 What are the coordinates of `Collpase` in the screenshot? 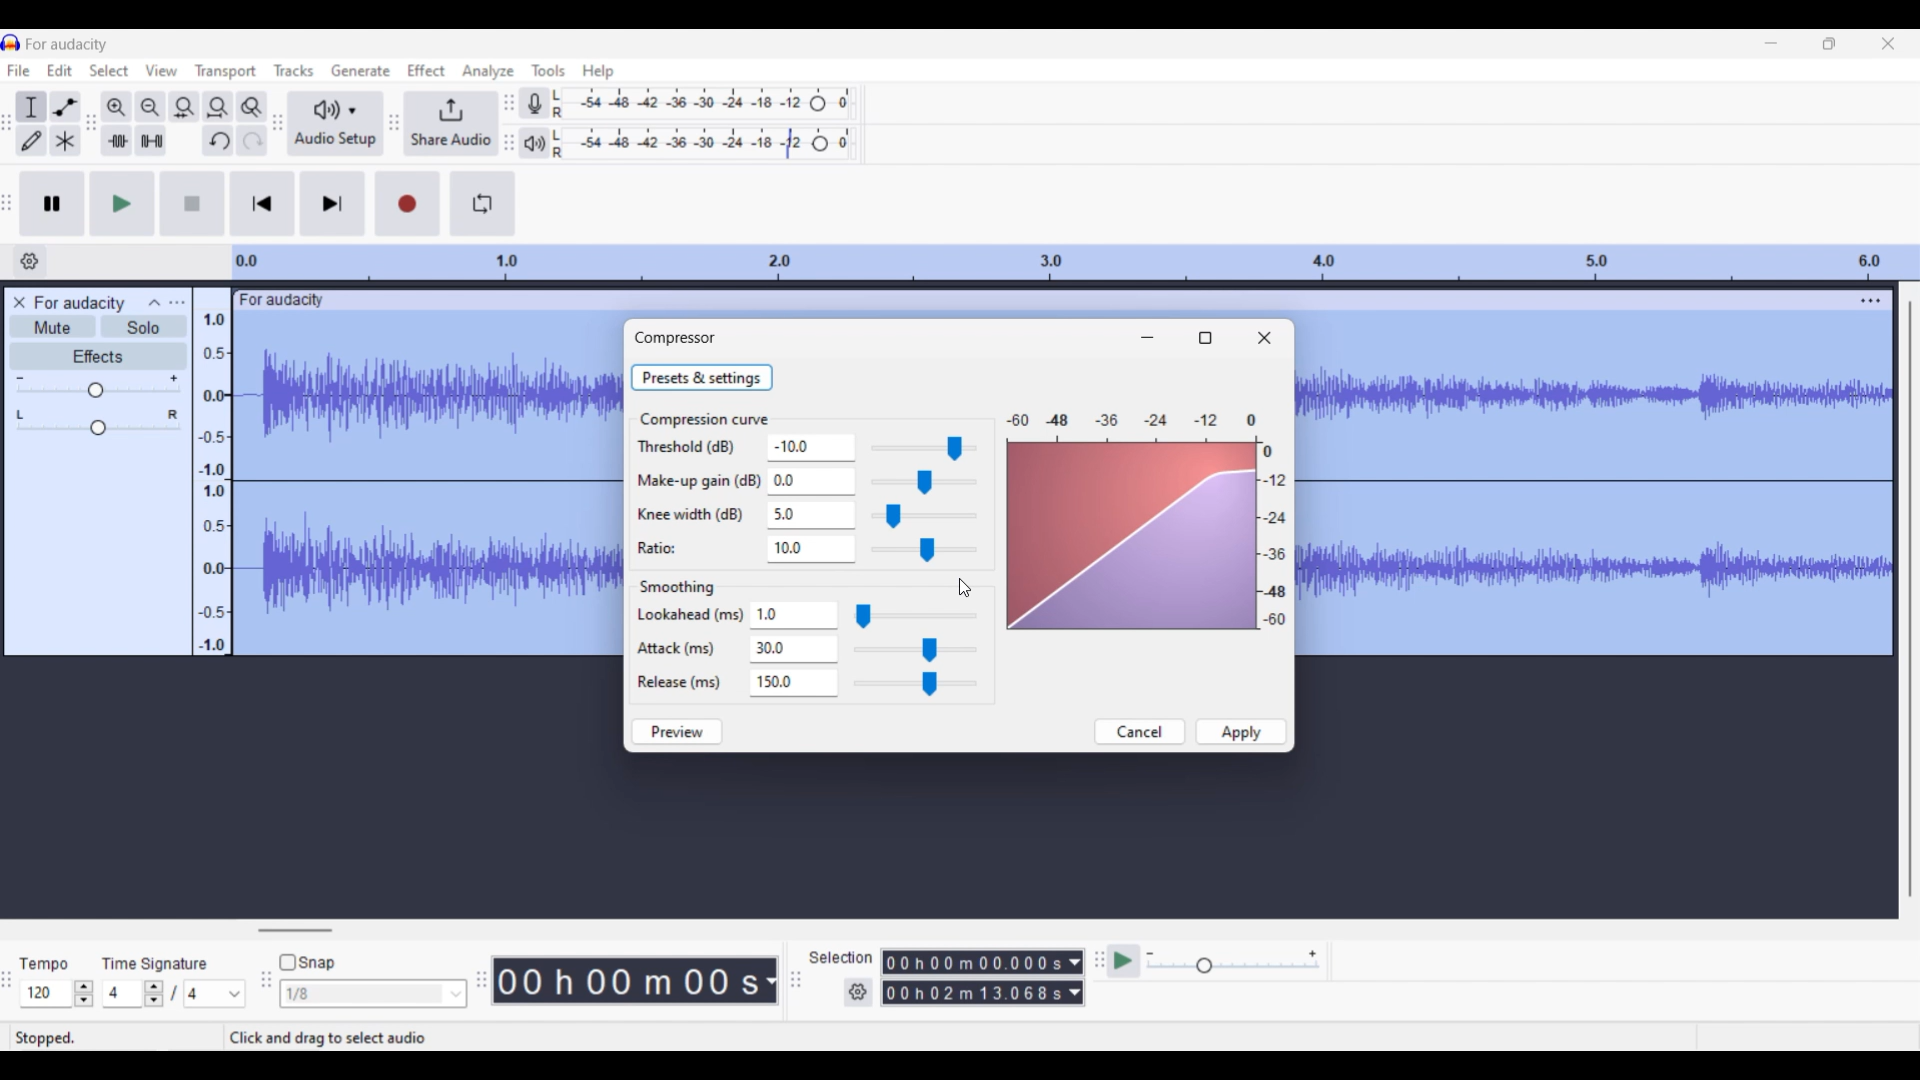 It's located at (156, 302).